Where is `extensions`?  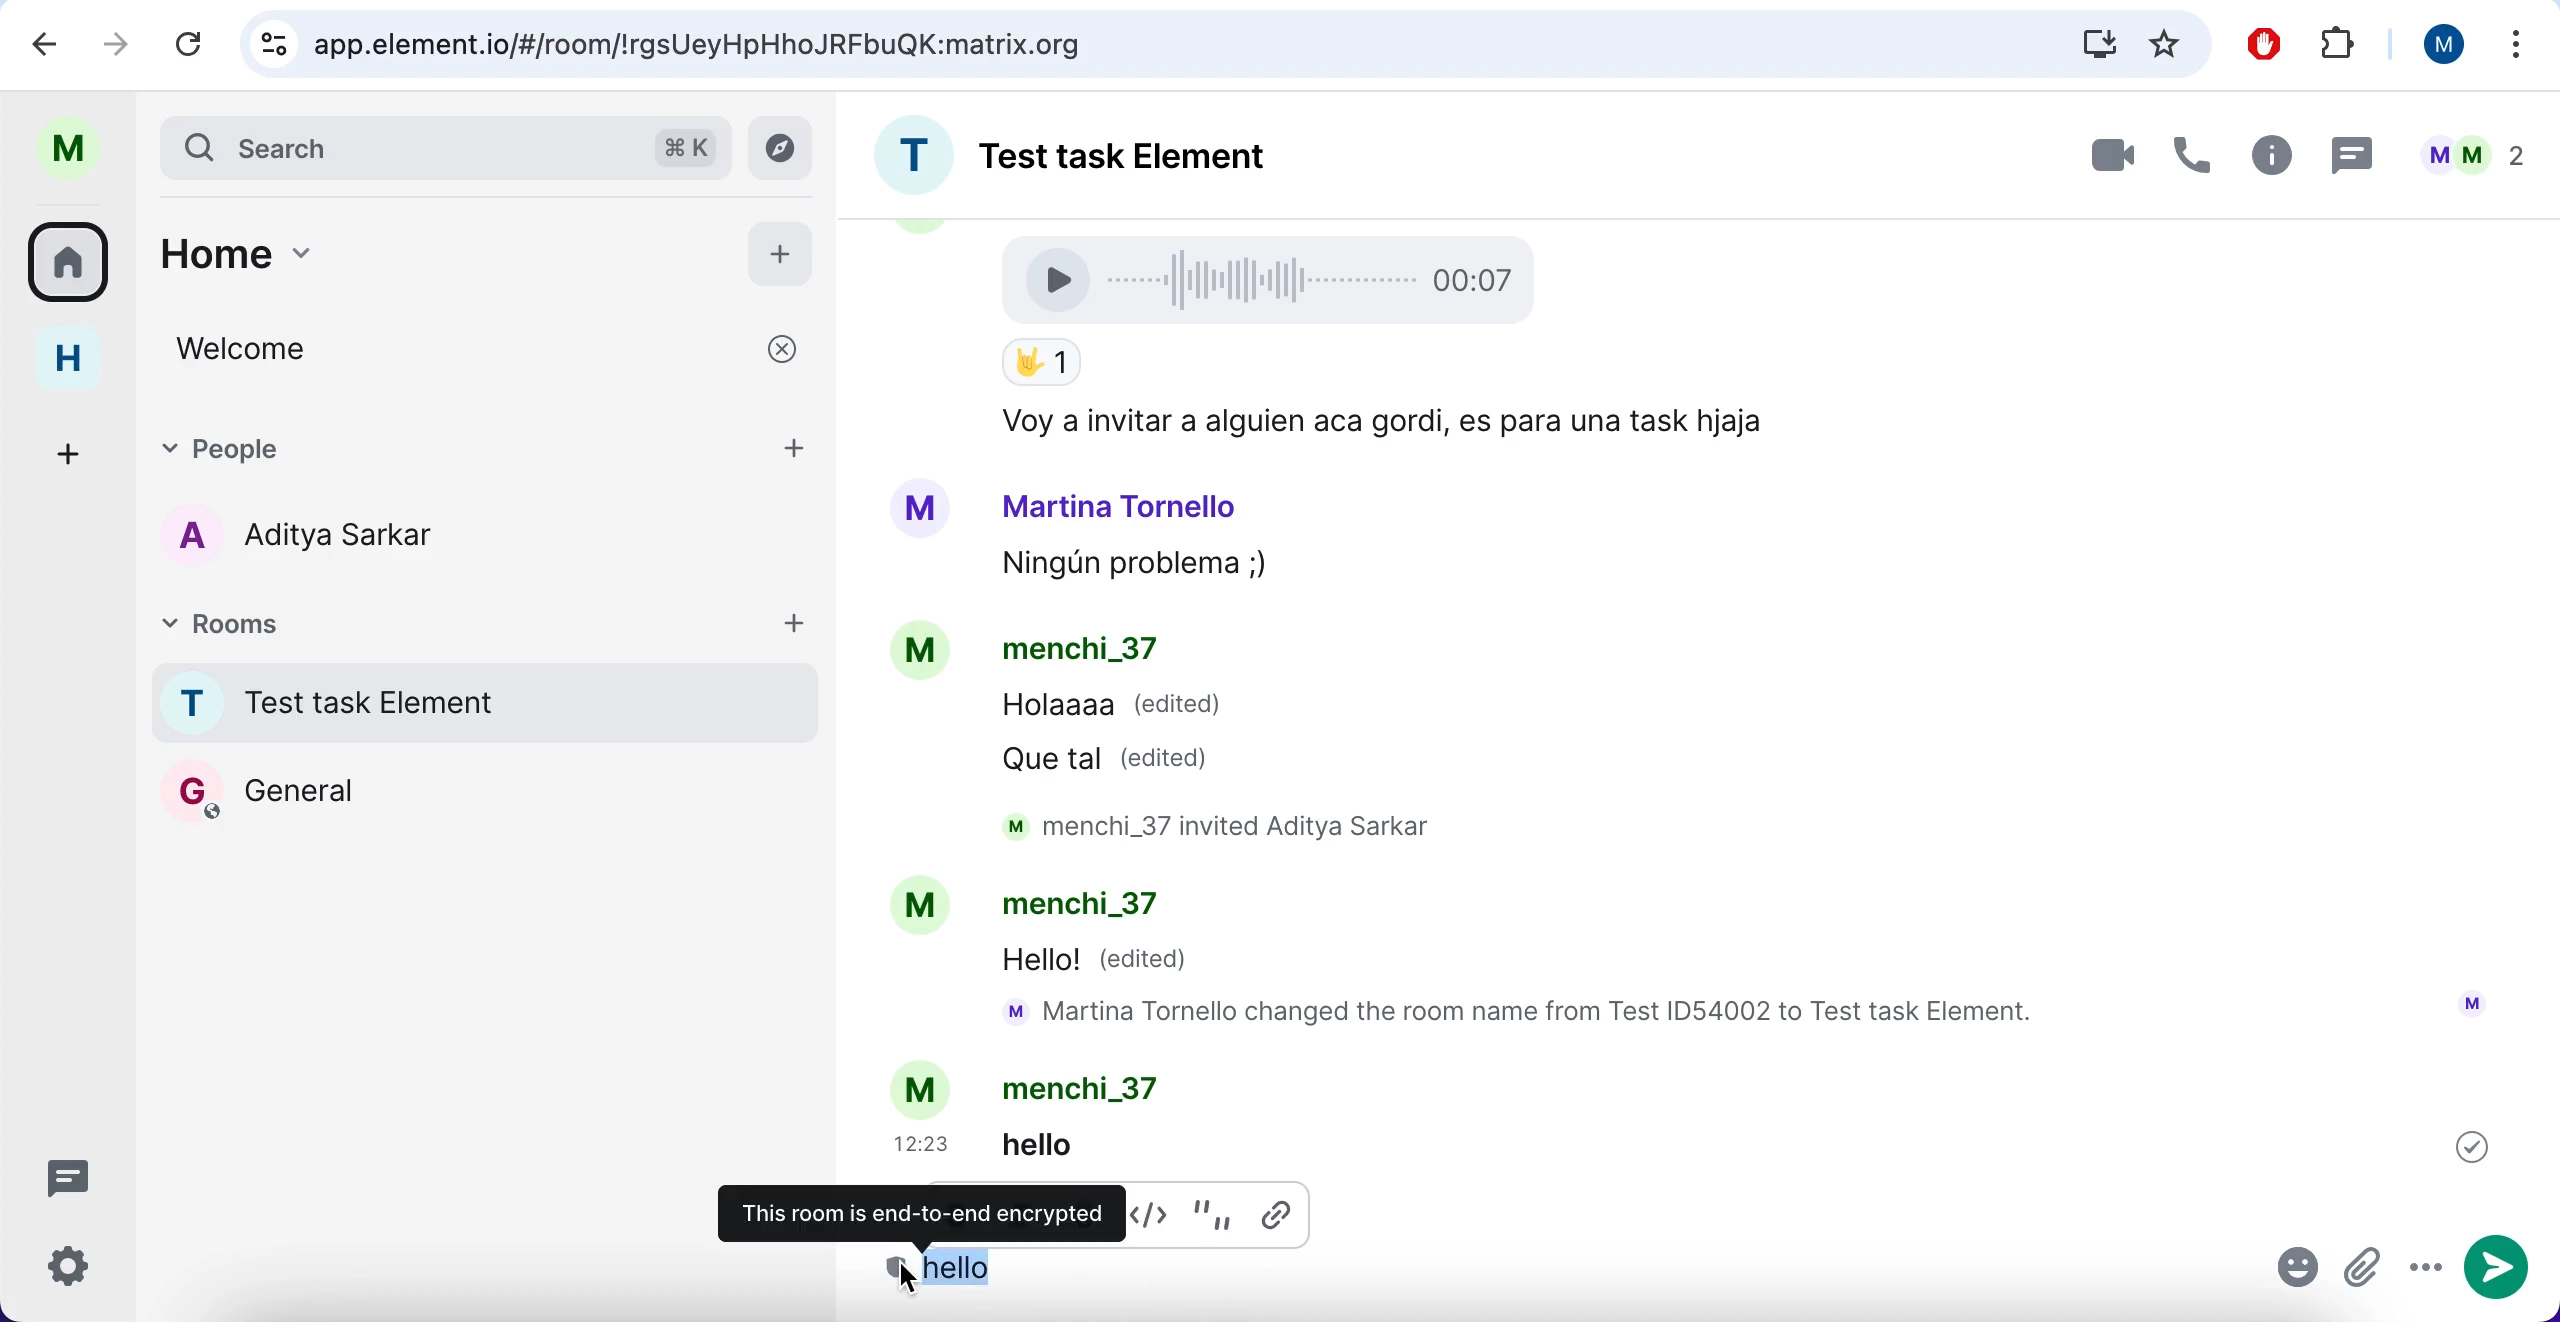 extensions is located at coordinates (2342, 46).